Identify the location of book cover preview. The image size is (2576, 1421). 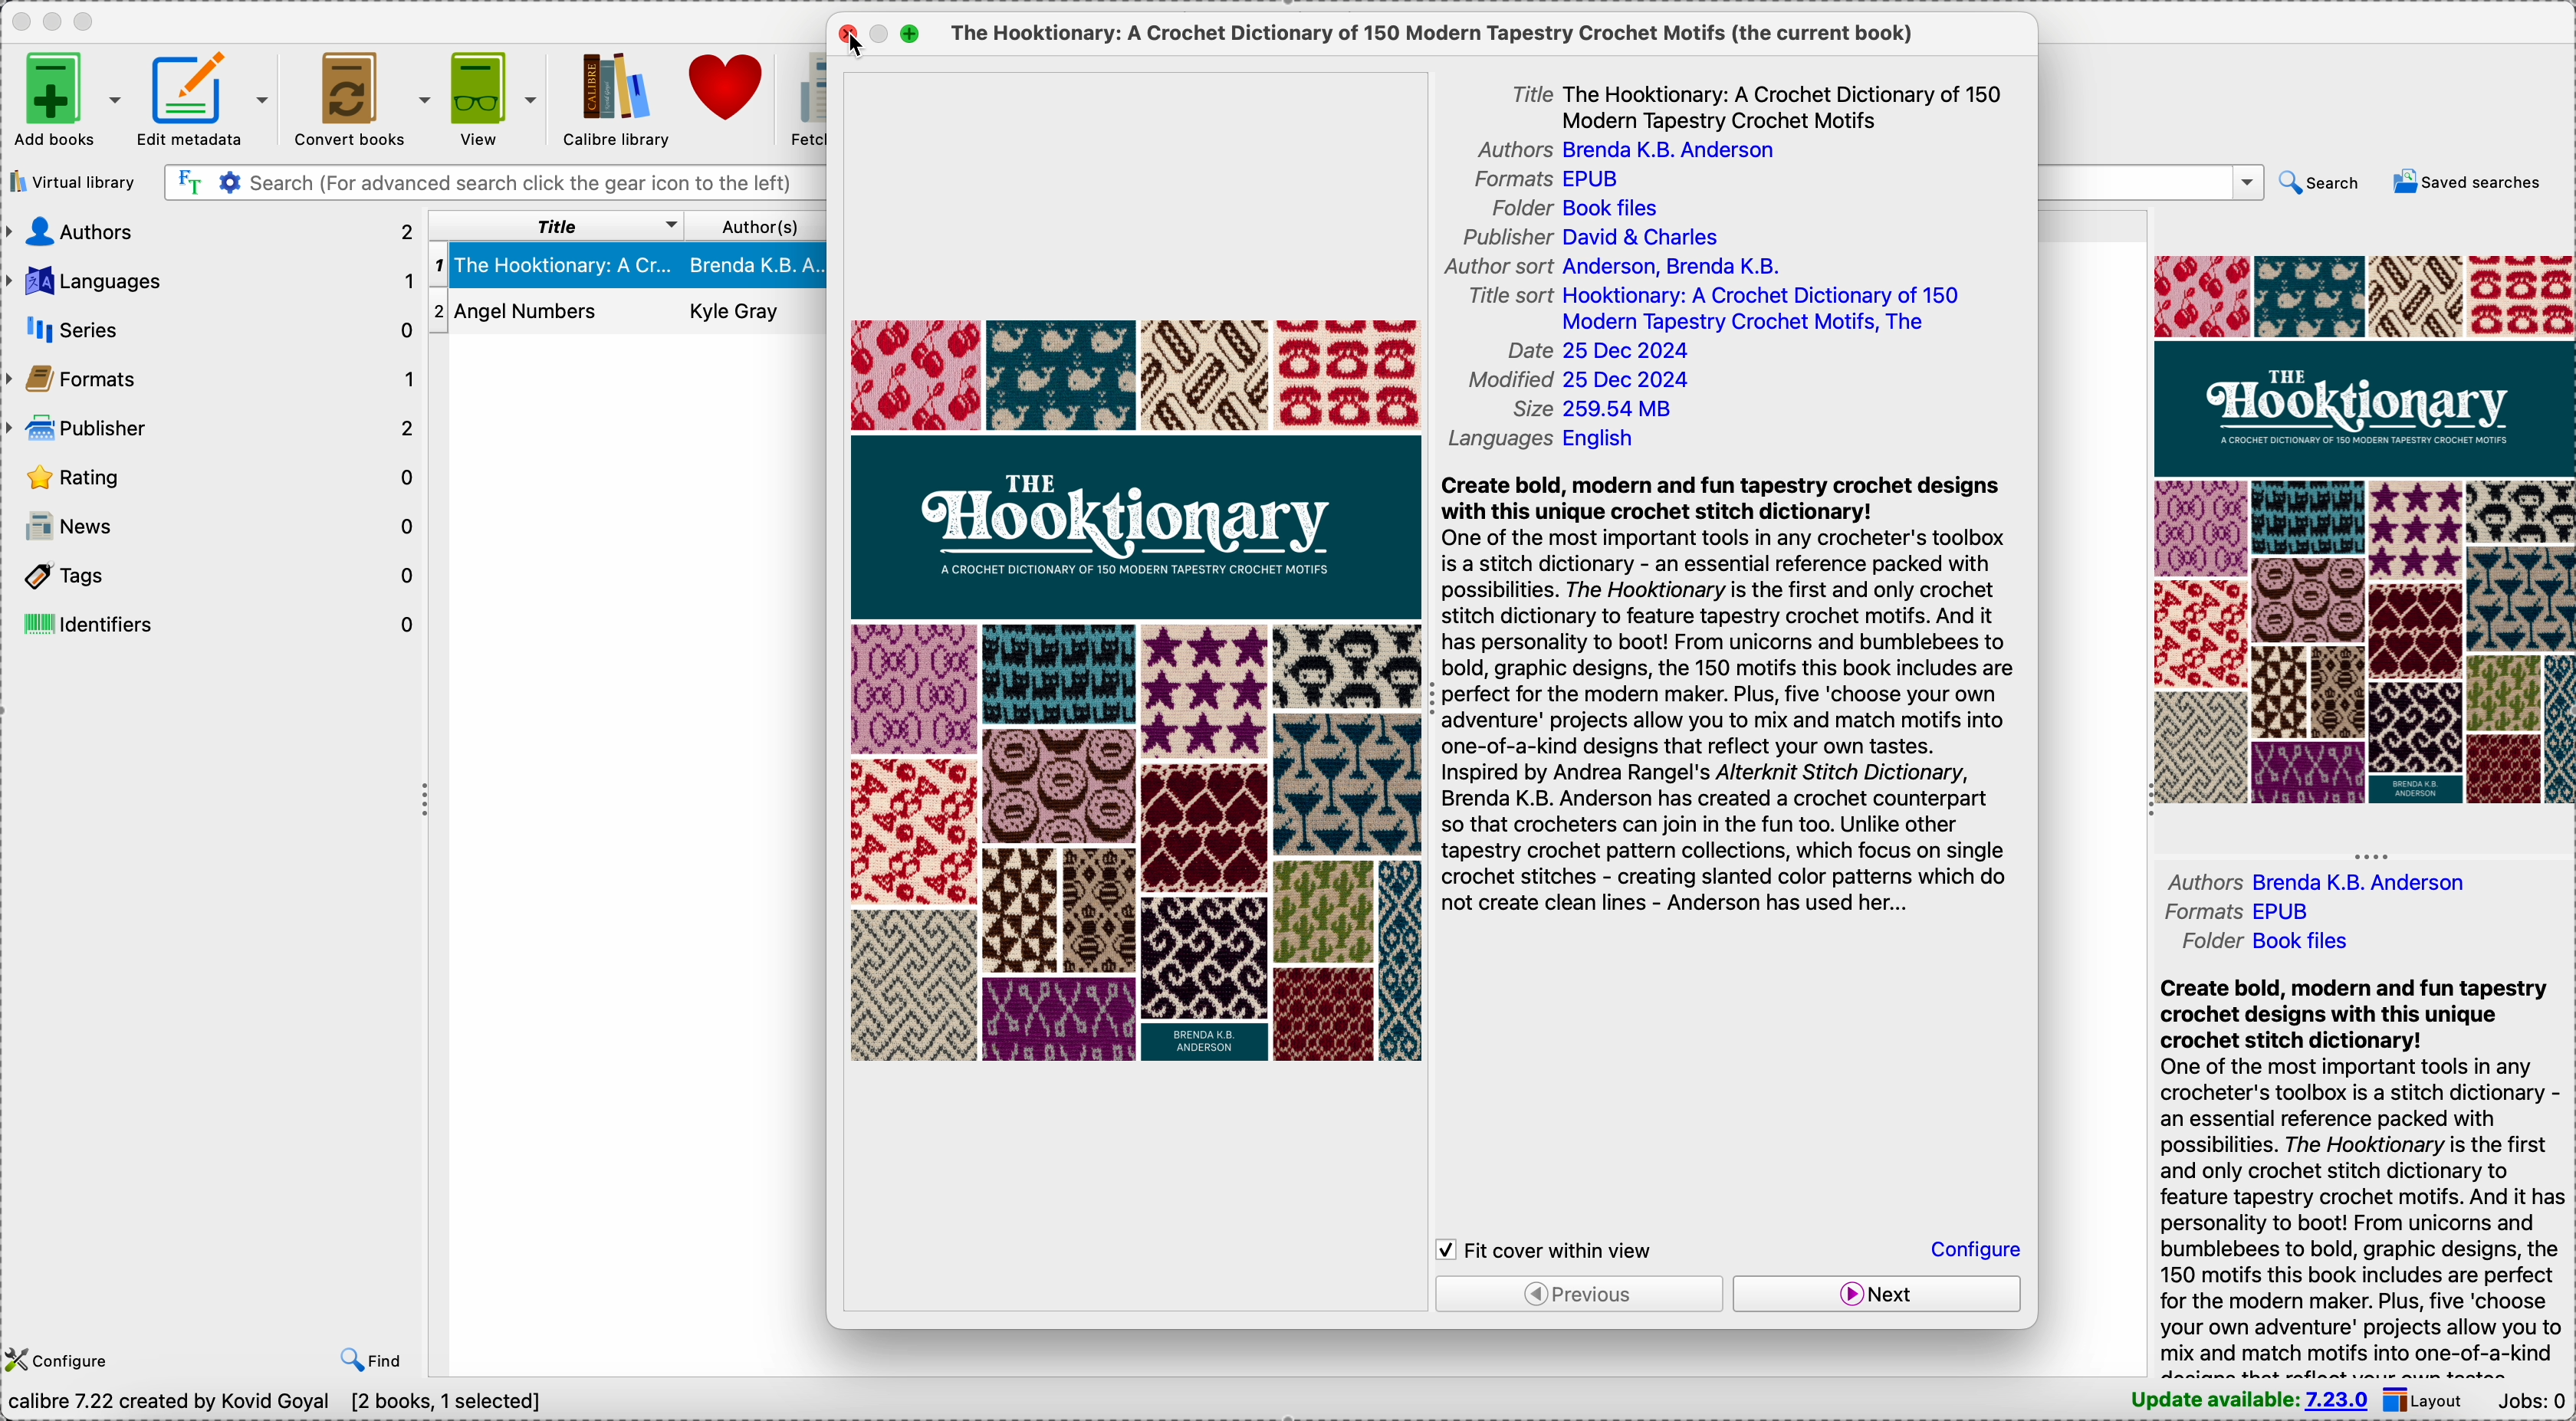
(2364, 528).